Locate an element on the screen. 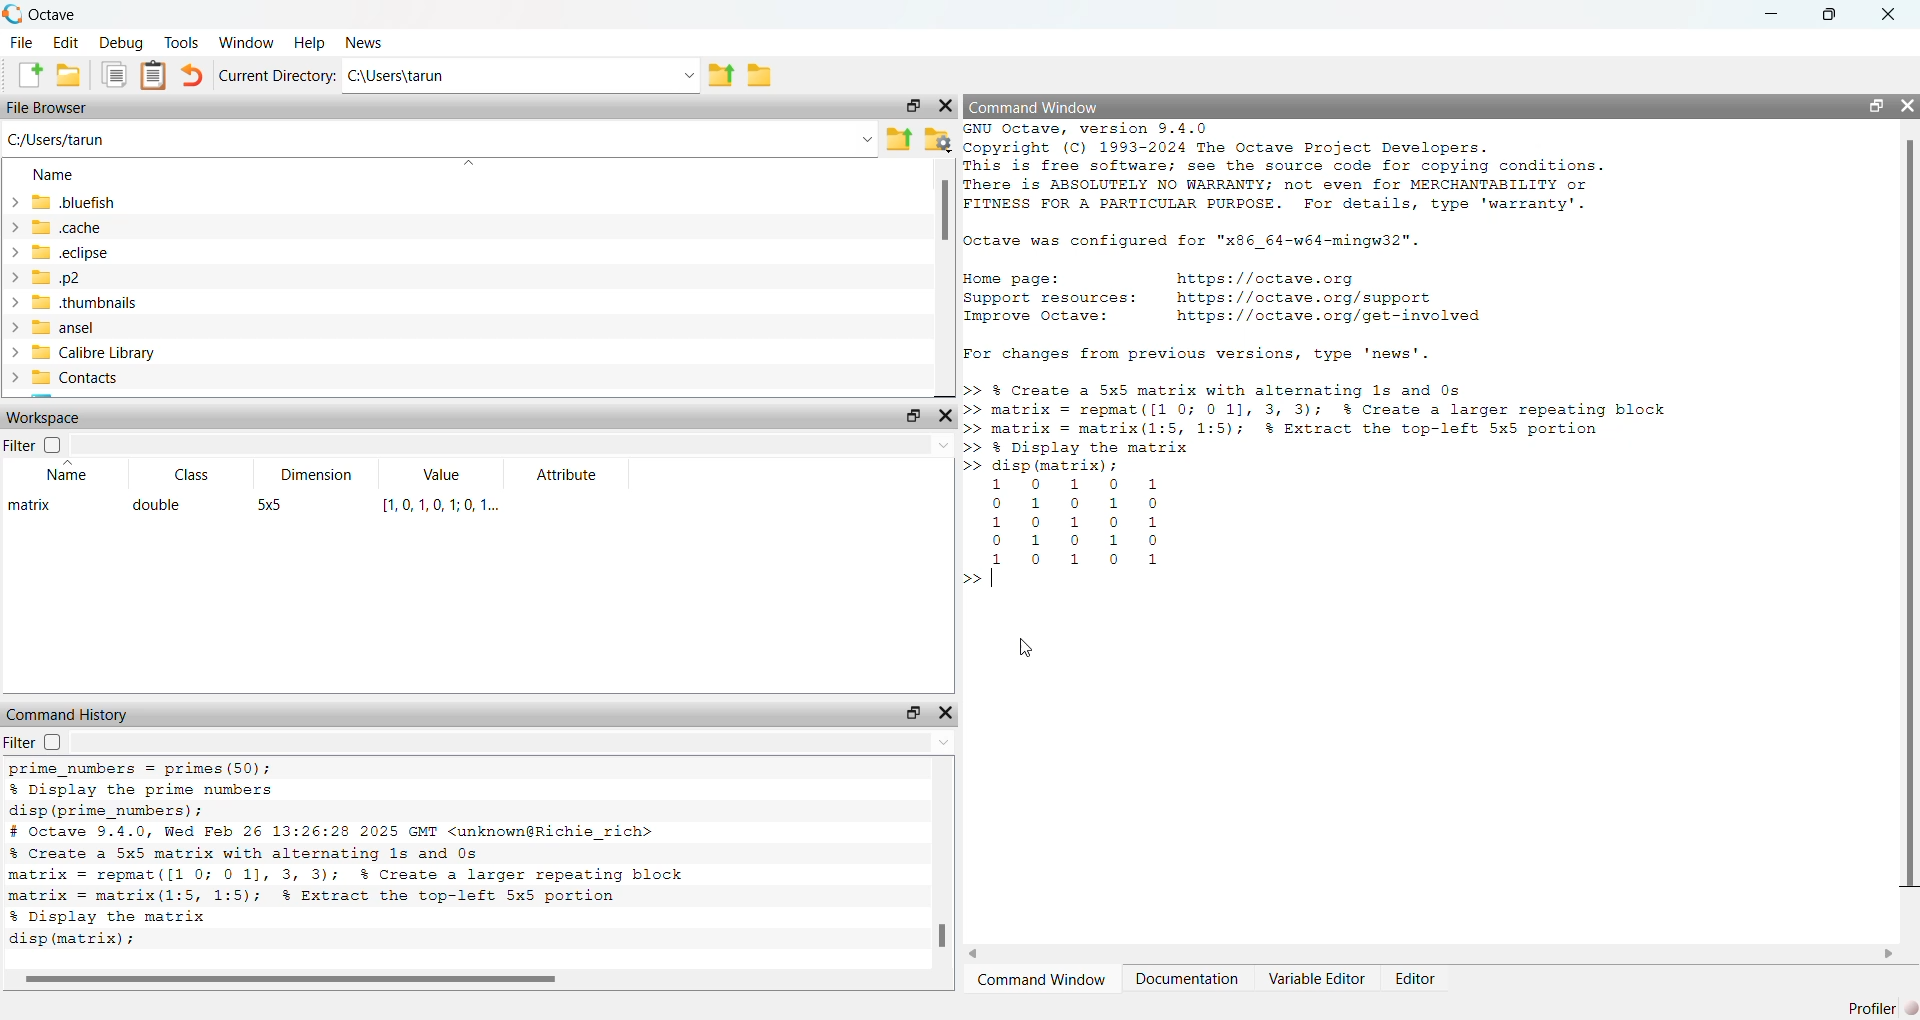 This screenshot has height=1020, width=1920. Debug is located at coordinates (122, 43).